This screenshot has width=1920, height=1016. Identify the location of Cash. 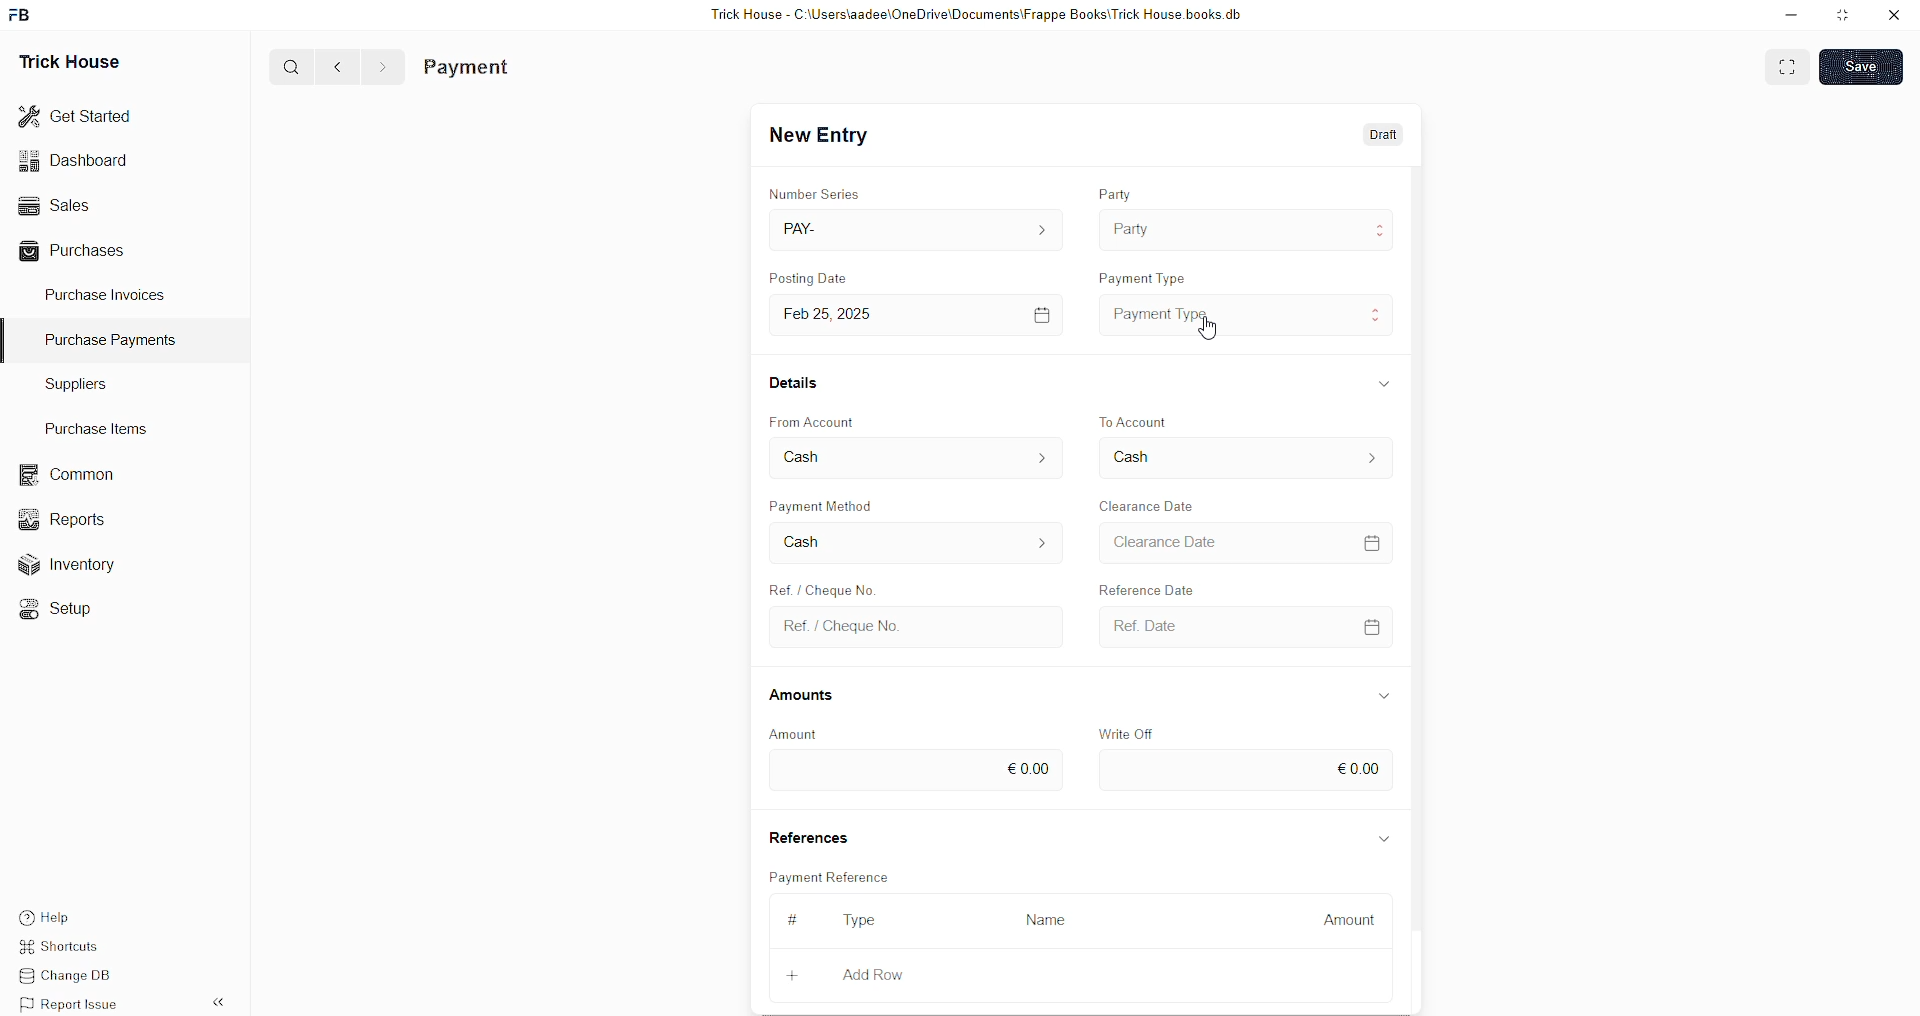
(809, 541).